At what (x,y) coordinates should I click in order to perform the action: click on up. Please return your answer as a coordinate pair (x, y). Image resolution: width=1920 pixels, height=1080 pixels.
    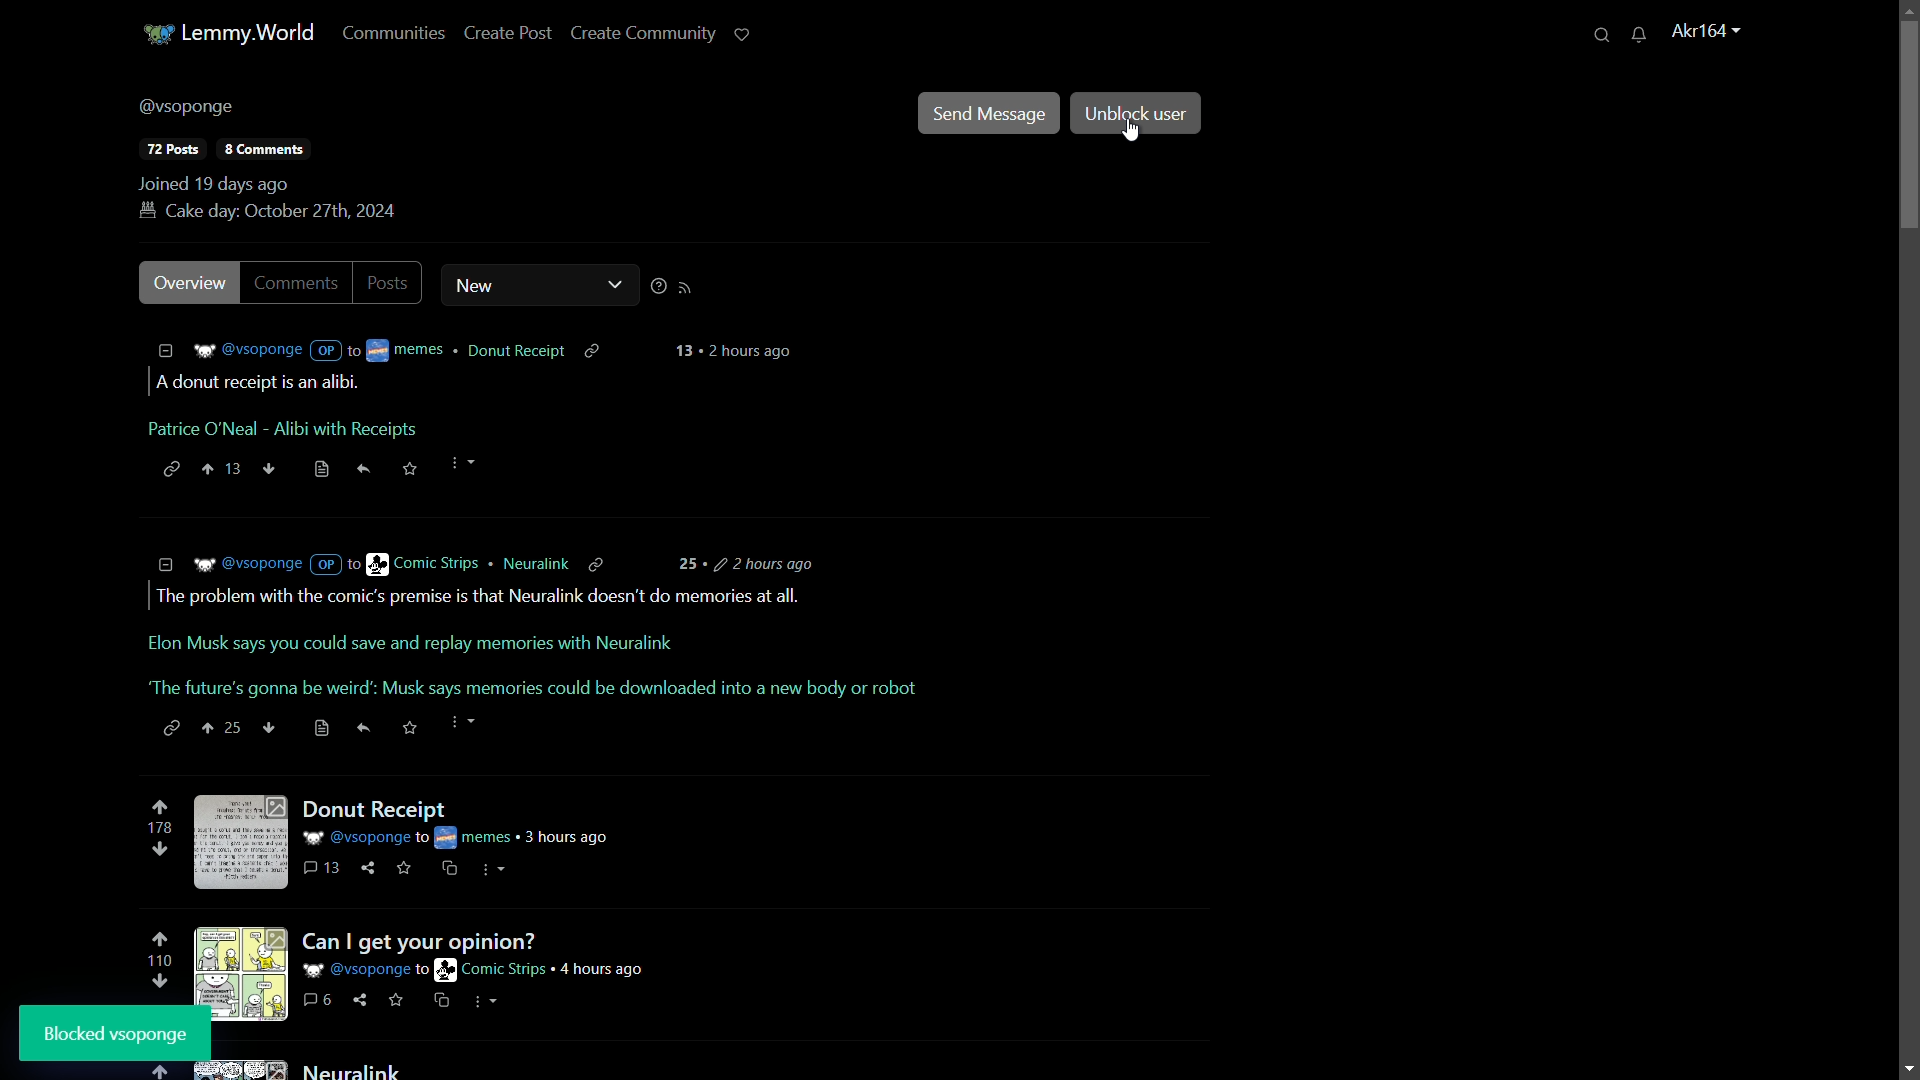
    Looking at the image, I should click on (225, 728).